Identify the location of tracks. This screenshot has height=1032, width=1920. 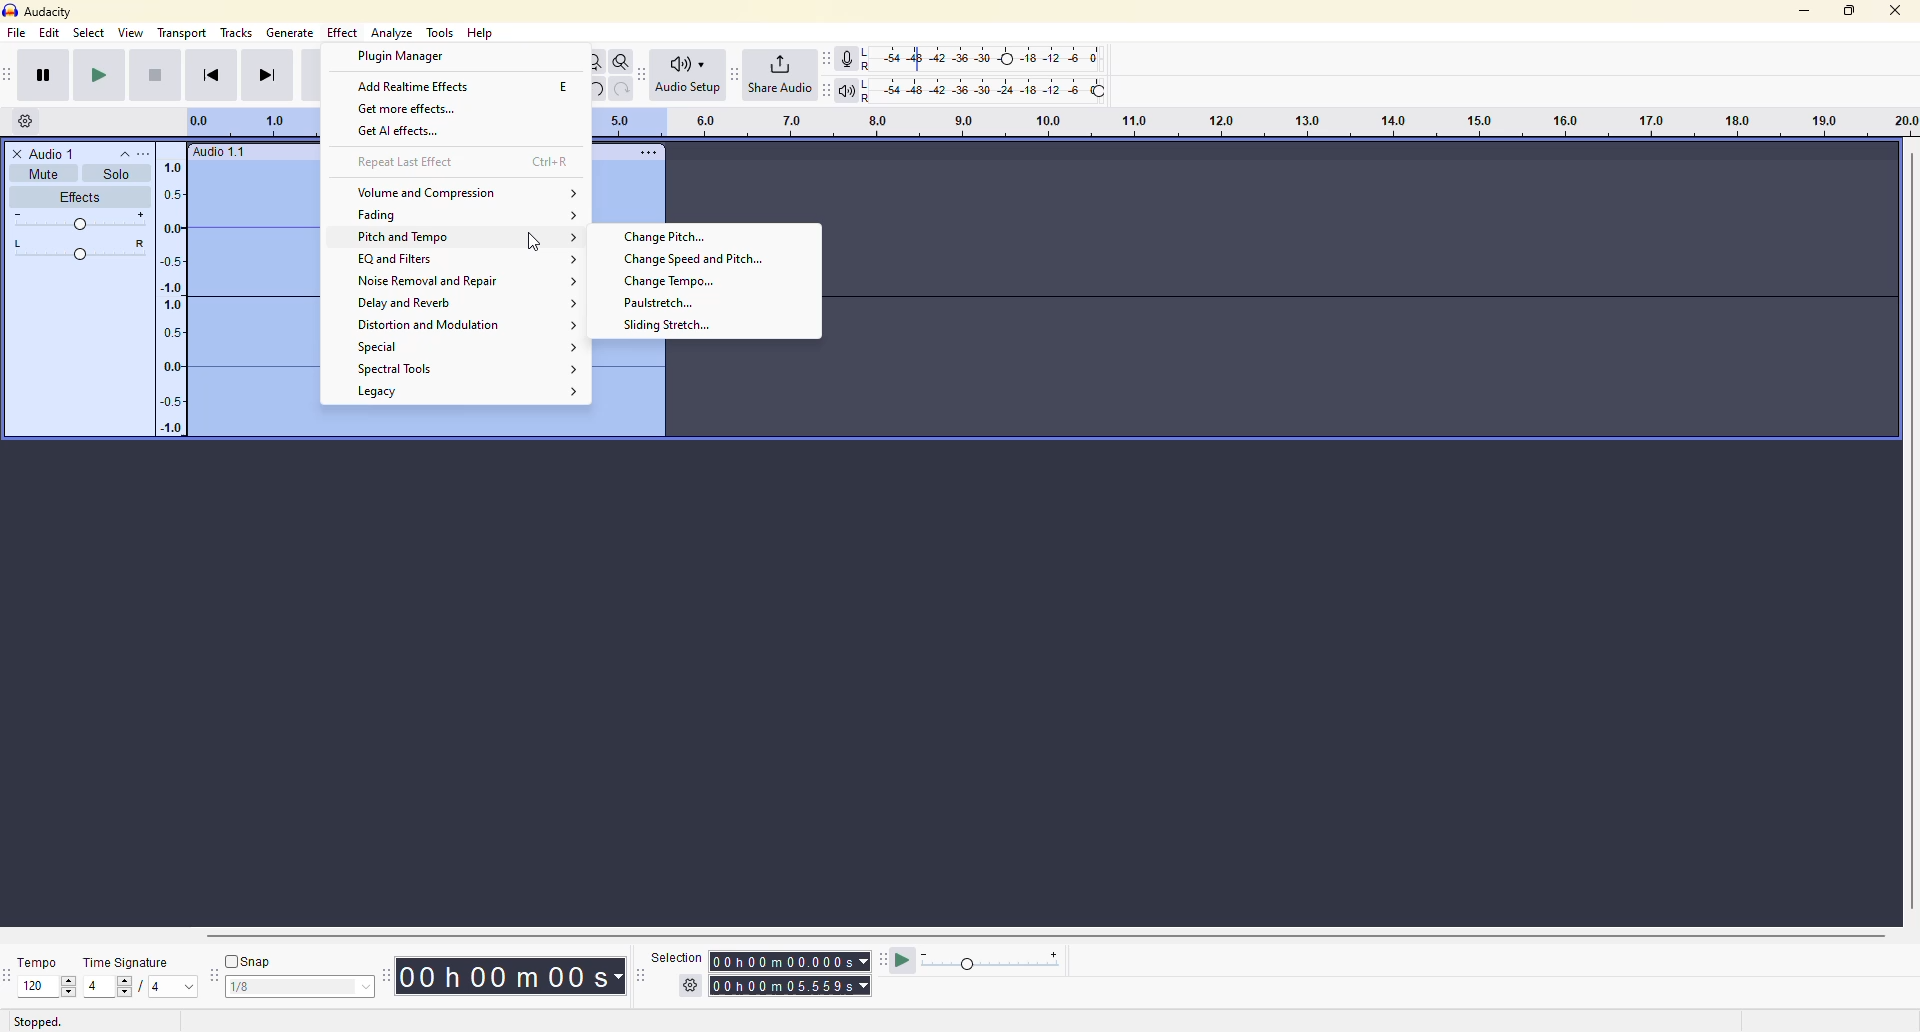
(237, 34).